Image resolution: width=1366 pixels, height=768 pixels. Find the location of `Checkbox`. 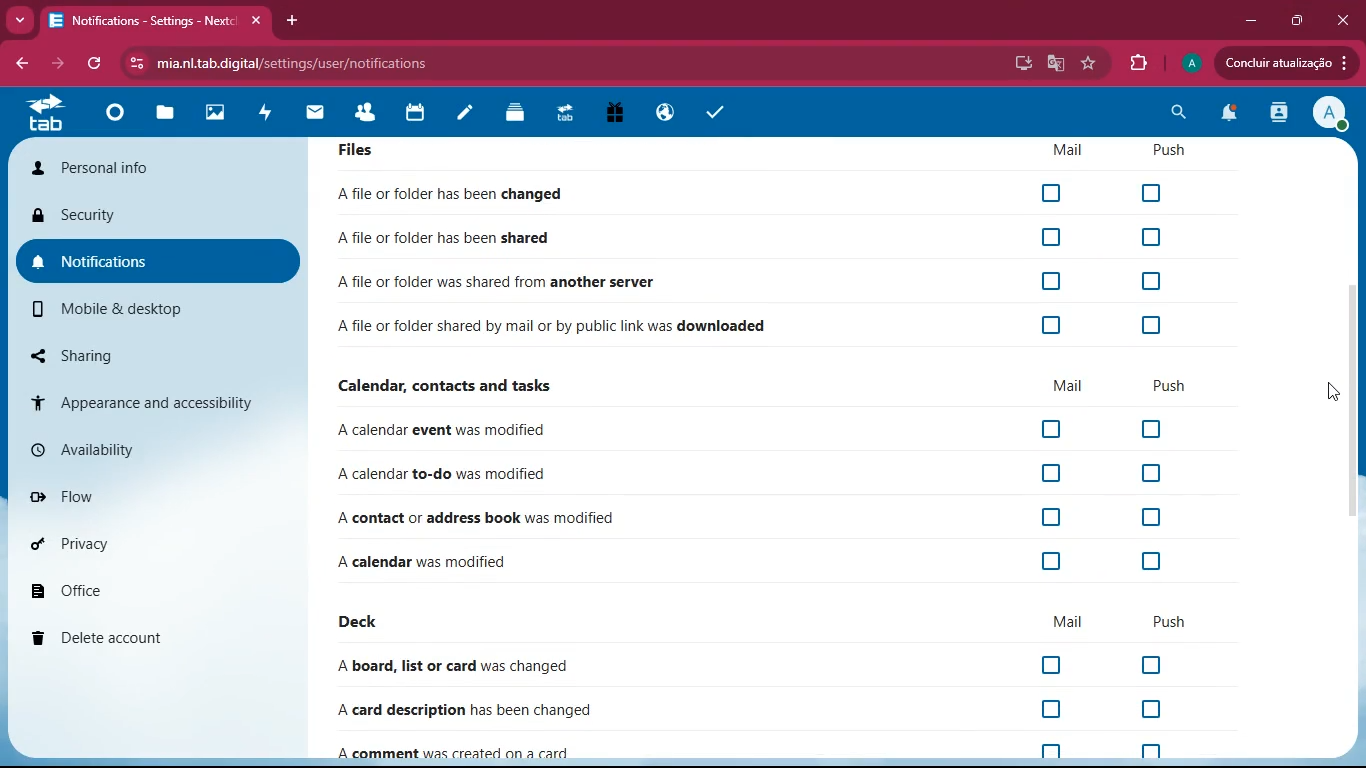

Checkbox is located at coordinates (1167, 191).